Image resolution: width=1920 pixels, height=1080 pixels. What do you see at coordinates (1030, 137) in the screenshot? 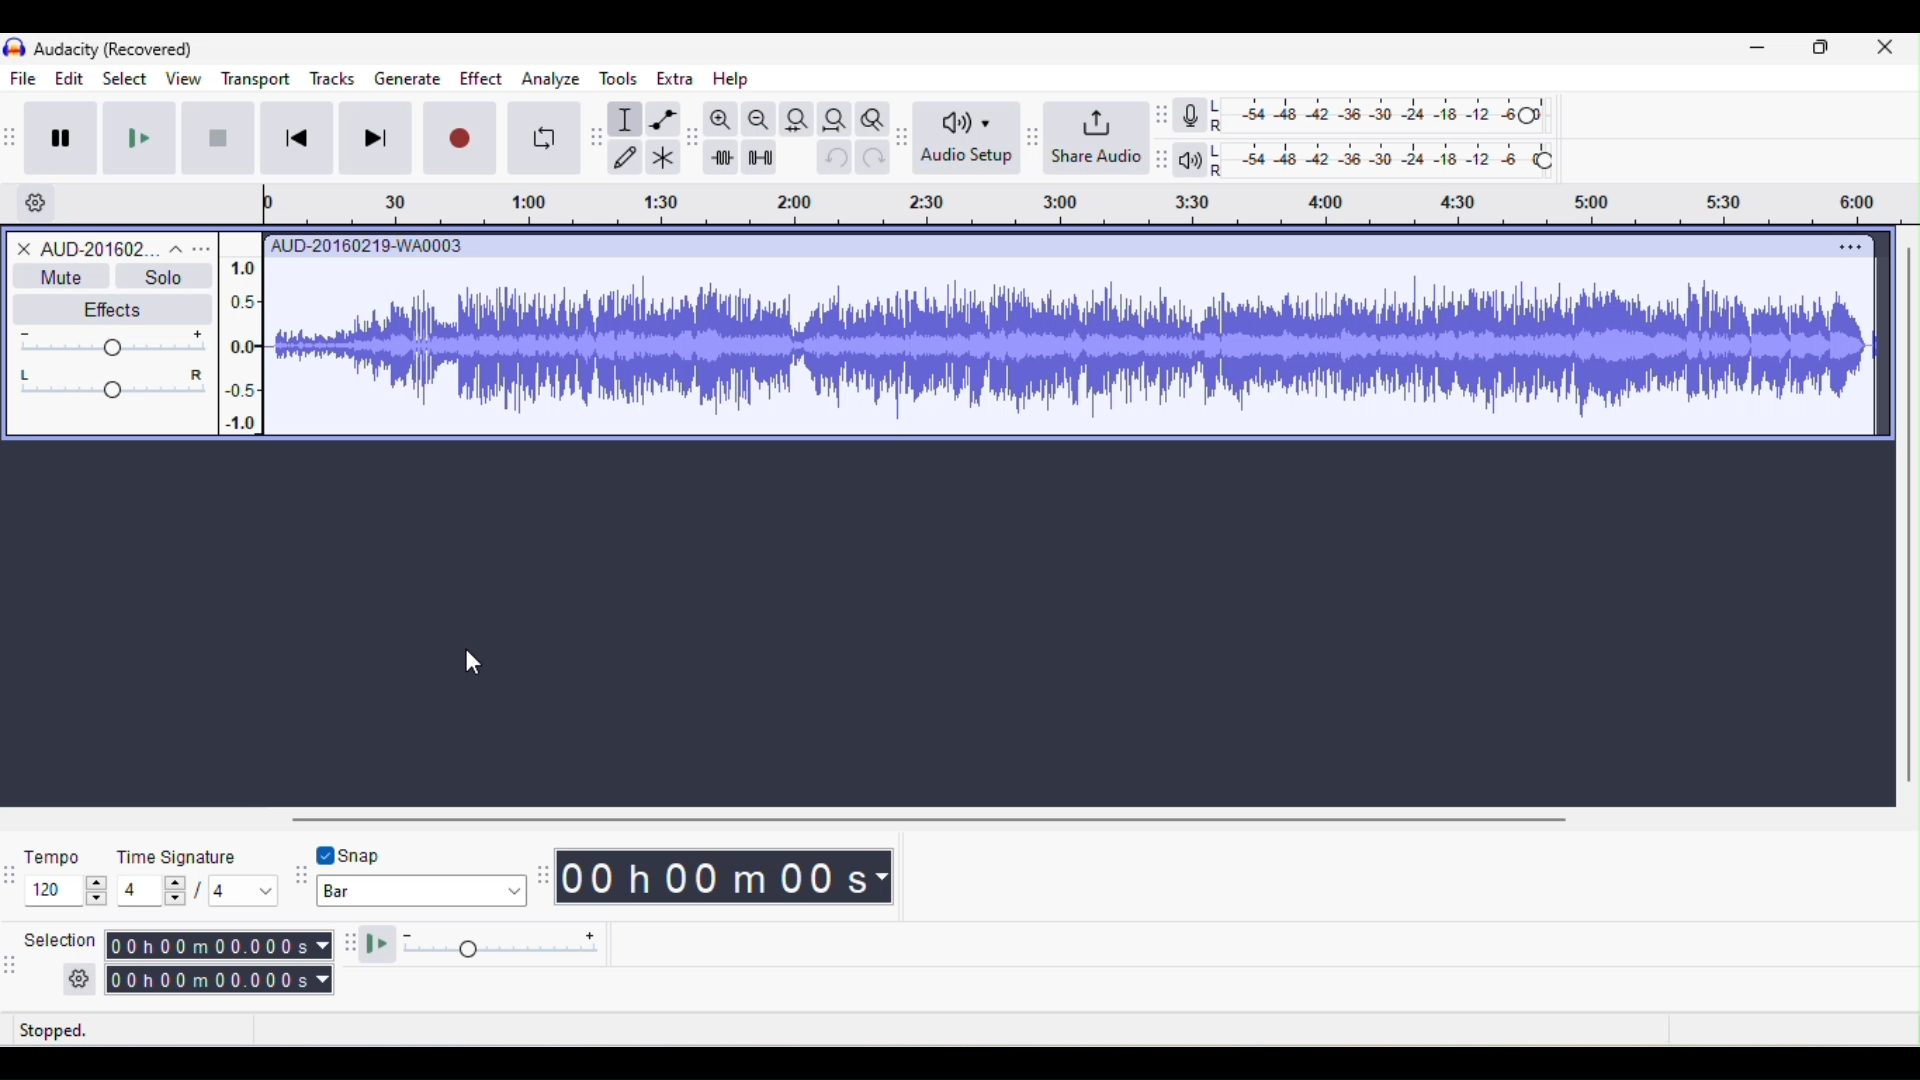
I see `audacity share audio` at bounding box center [1030, 137].